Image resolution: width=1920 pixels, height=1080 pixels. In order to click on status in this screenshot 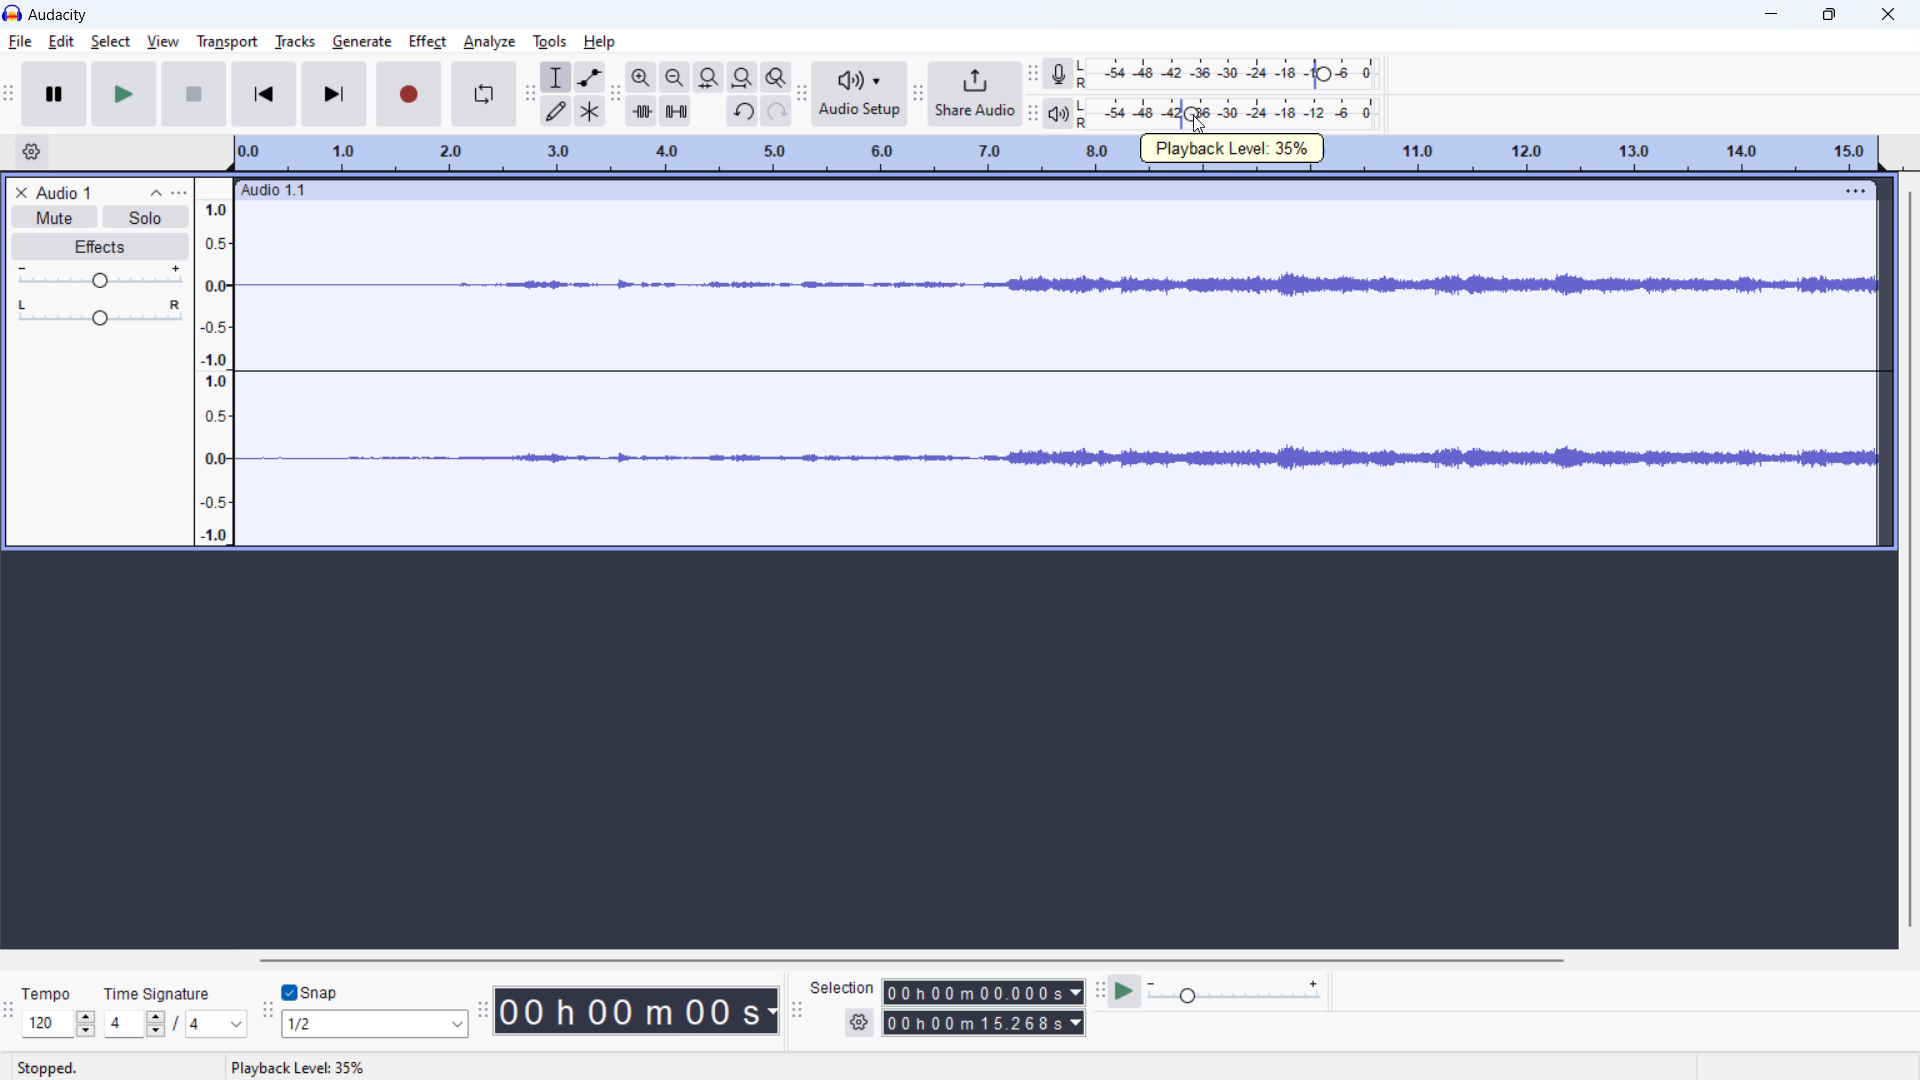, I will do `click(297, 1067)`.